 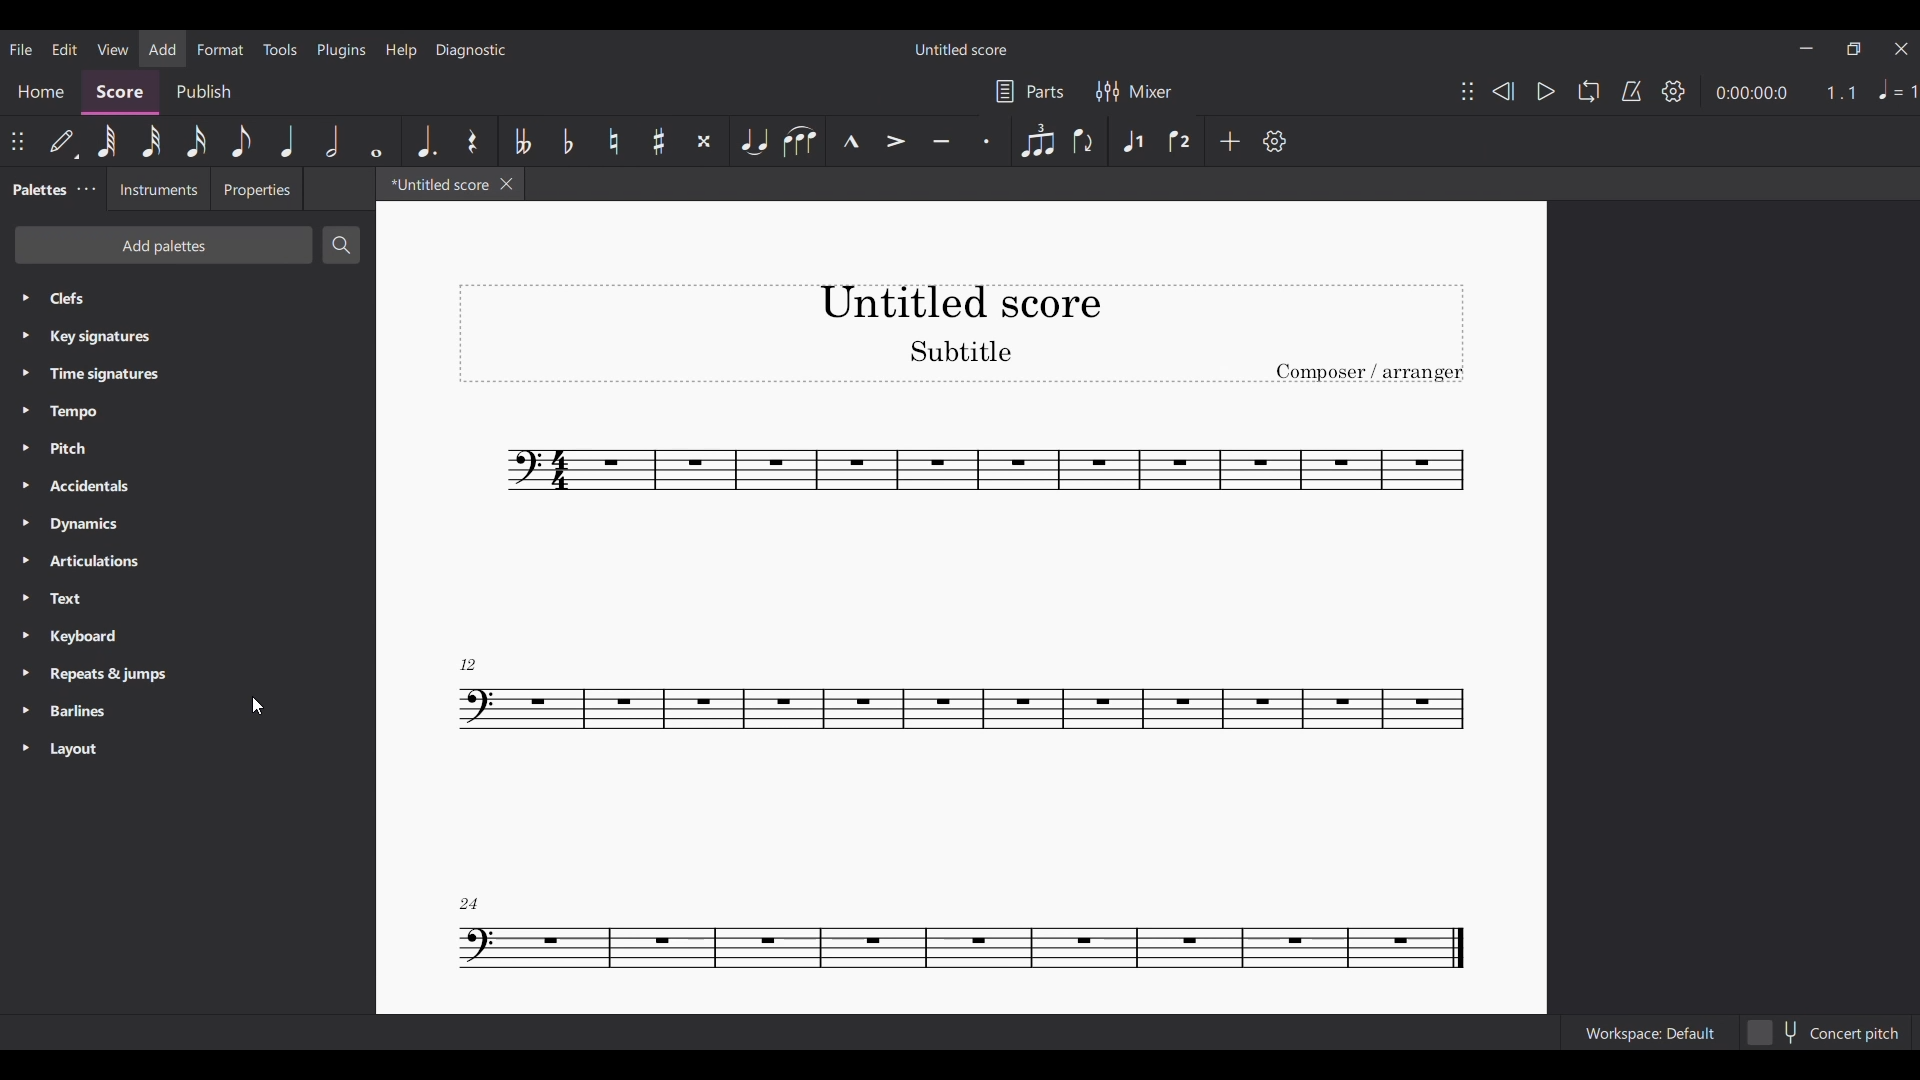 What do you see at coordinates (65, 714) in the screenshot?
I see `Barlines` at bounding box center [65, 714].